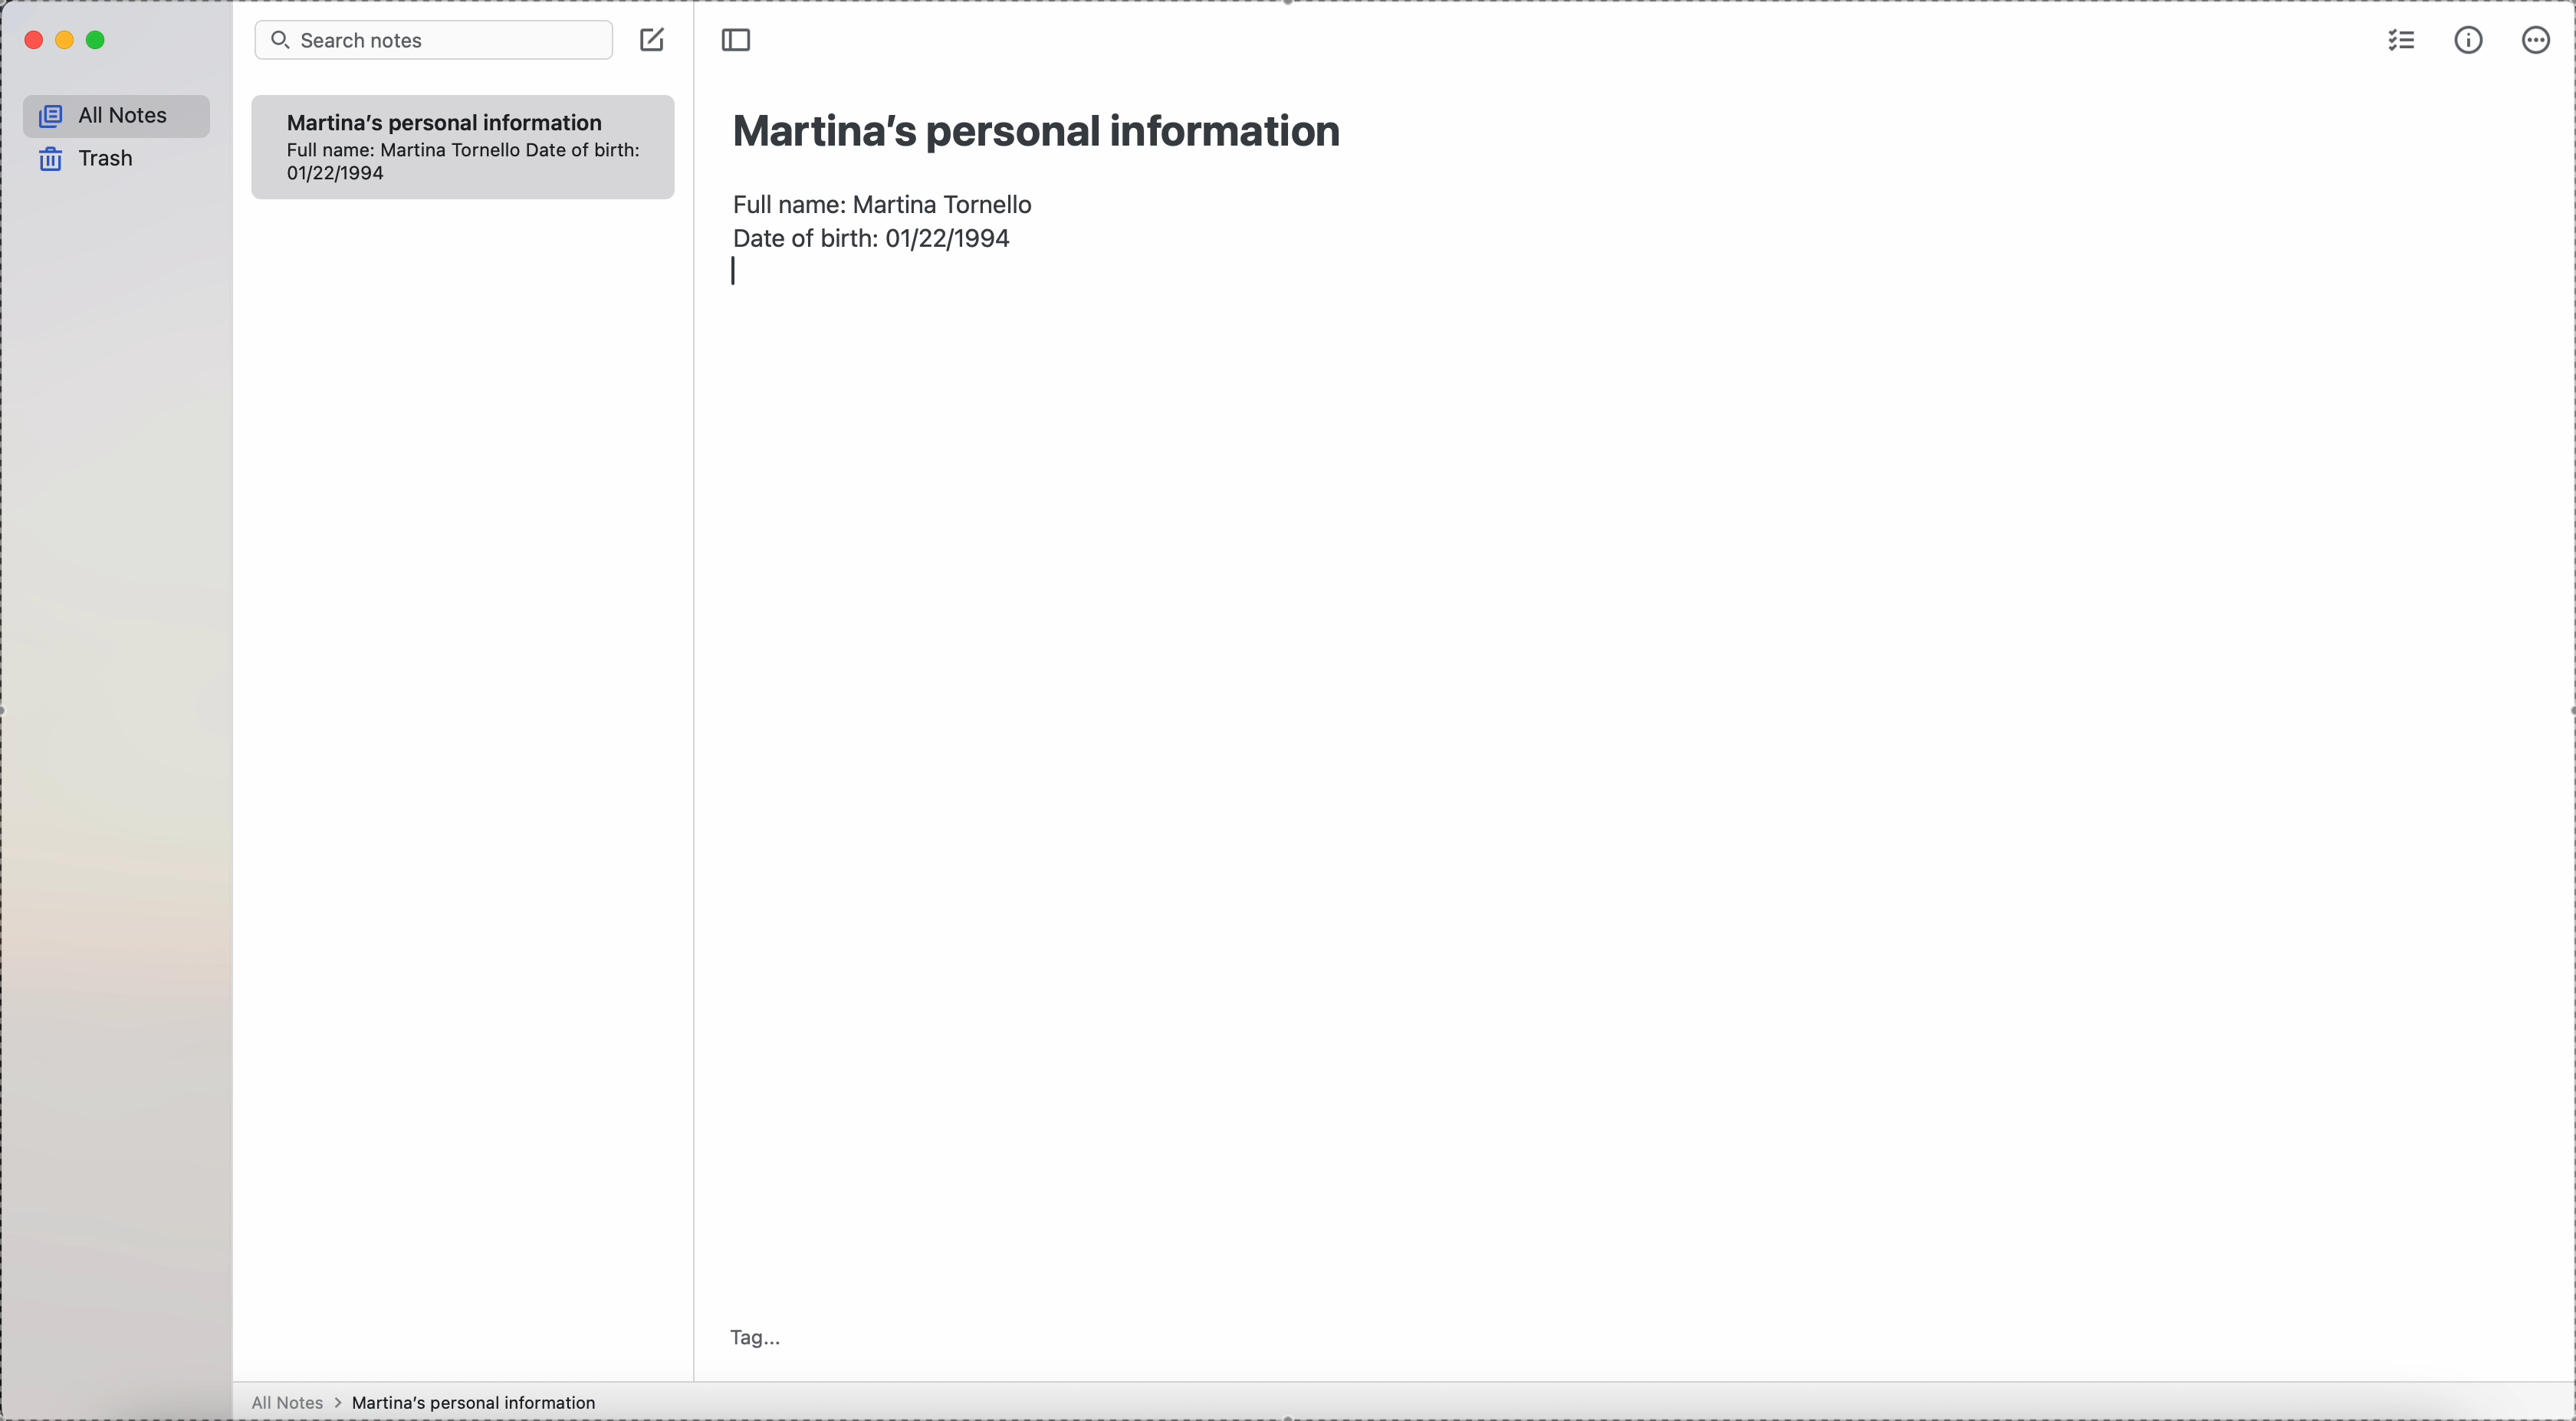  Describe the element at coordinates (2399, 43) in the screenshot. I see `check list` at that location.